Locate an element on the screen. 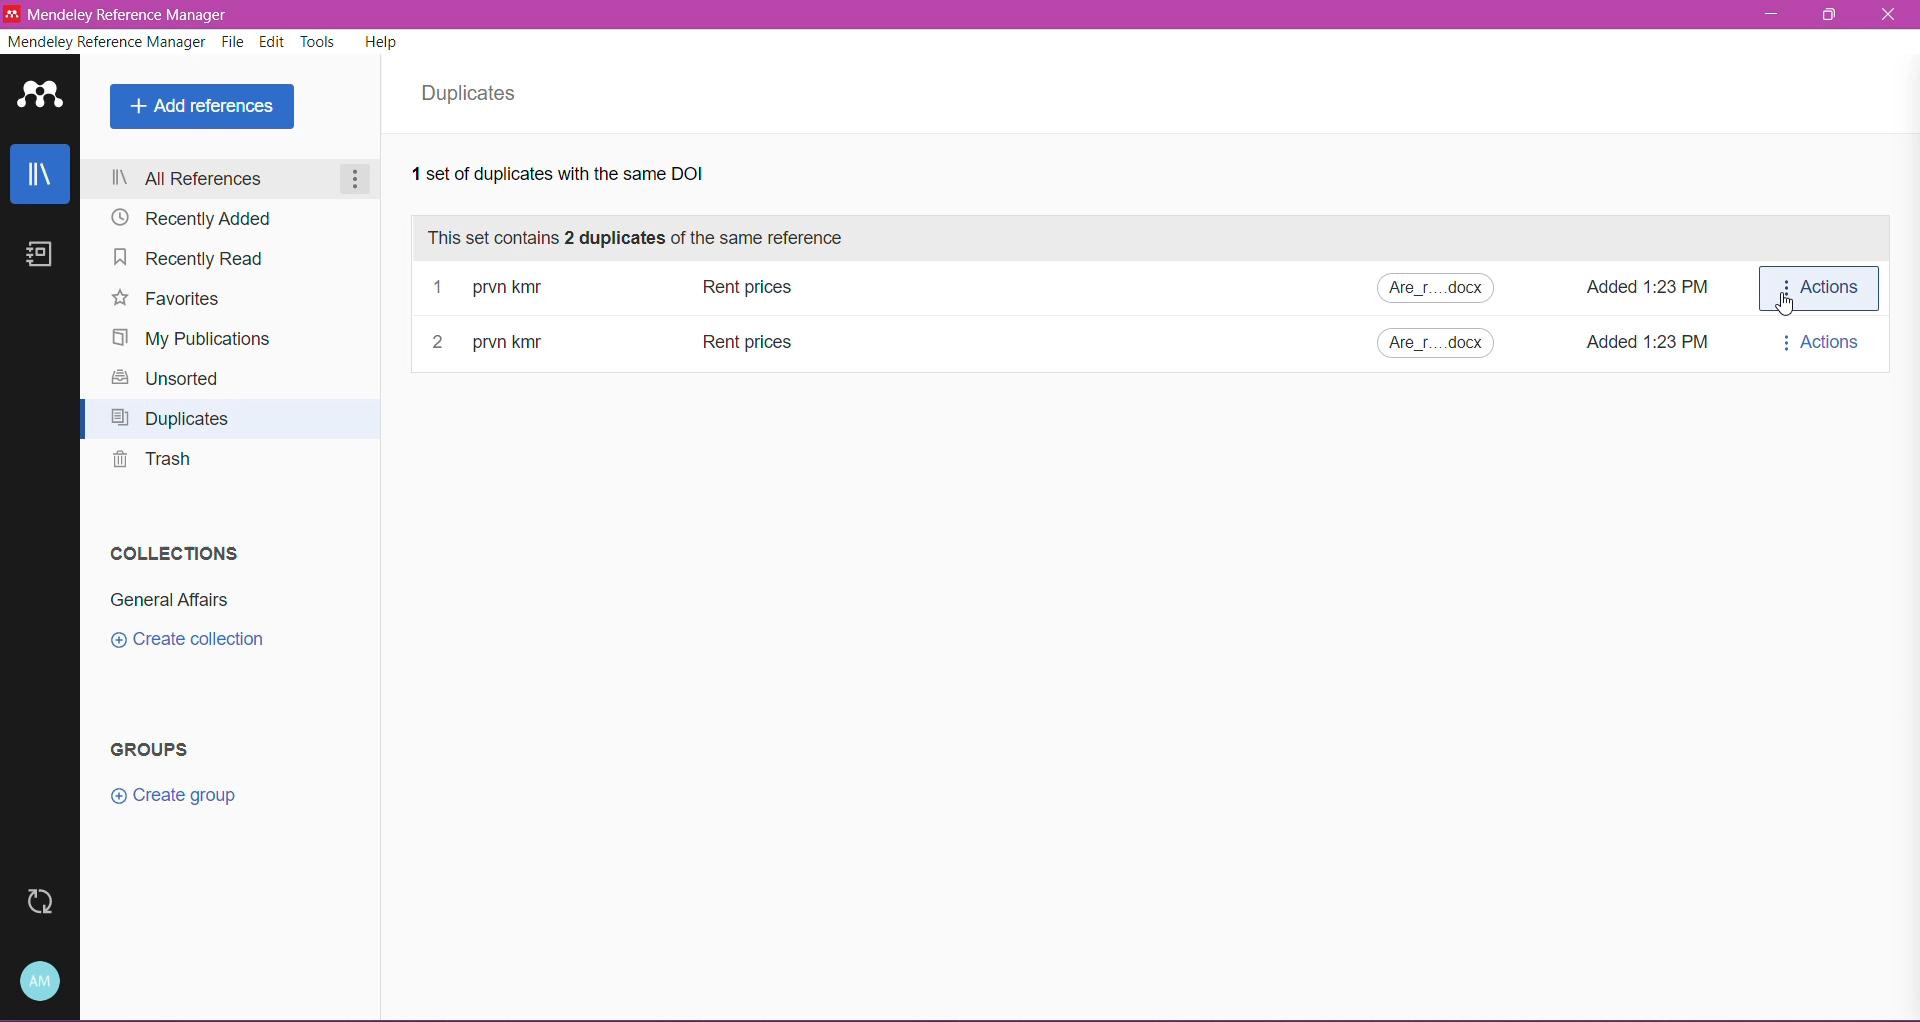 Image resolution: width=1920 pixels, height=1022 pixels. file is located at coordinates (1441, 344).